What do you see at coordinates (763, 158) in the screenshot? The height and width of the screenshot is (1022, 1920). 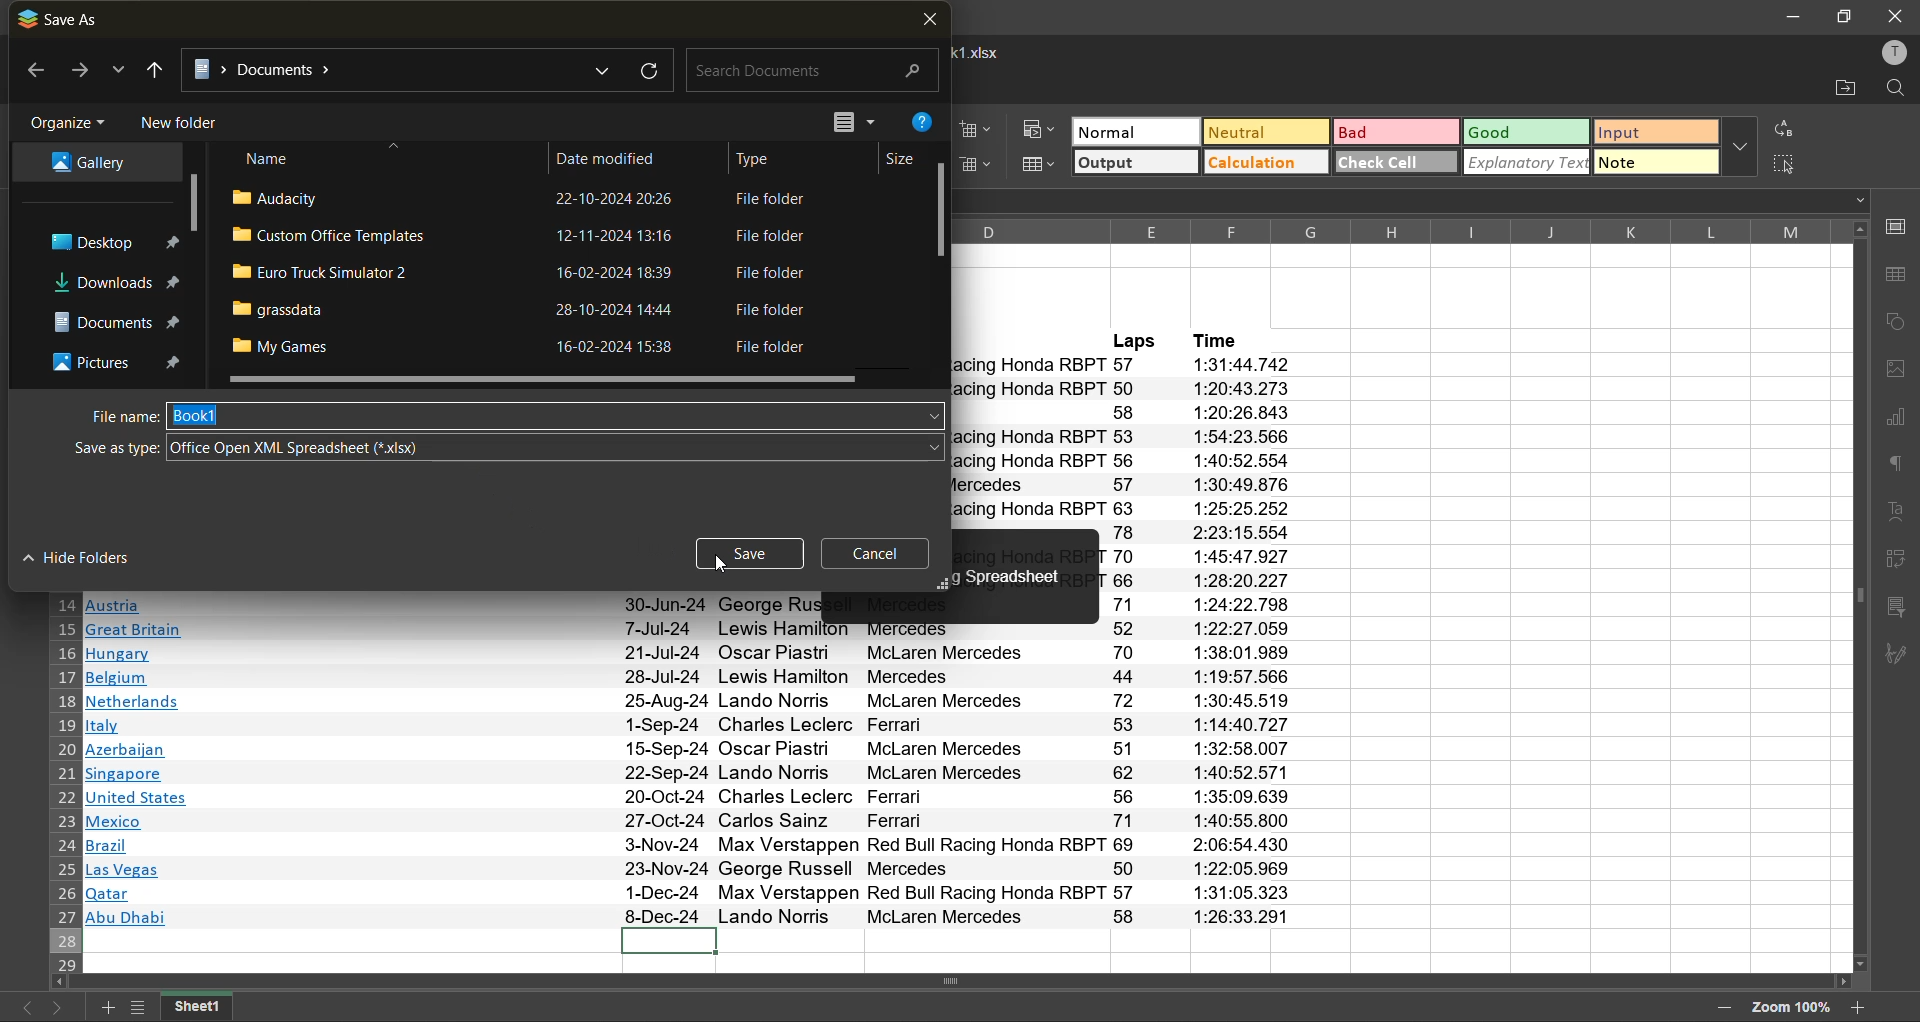 I see `type` at bounding box center [763, 158].